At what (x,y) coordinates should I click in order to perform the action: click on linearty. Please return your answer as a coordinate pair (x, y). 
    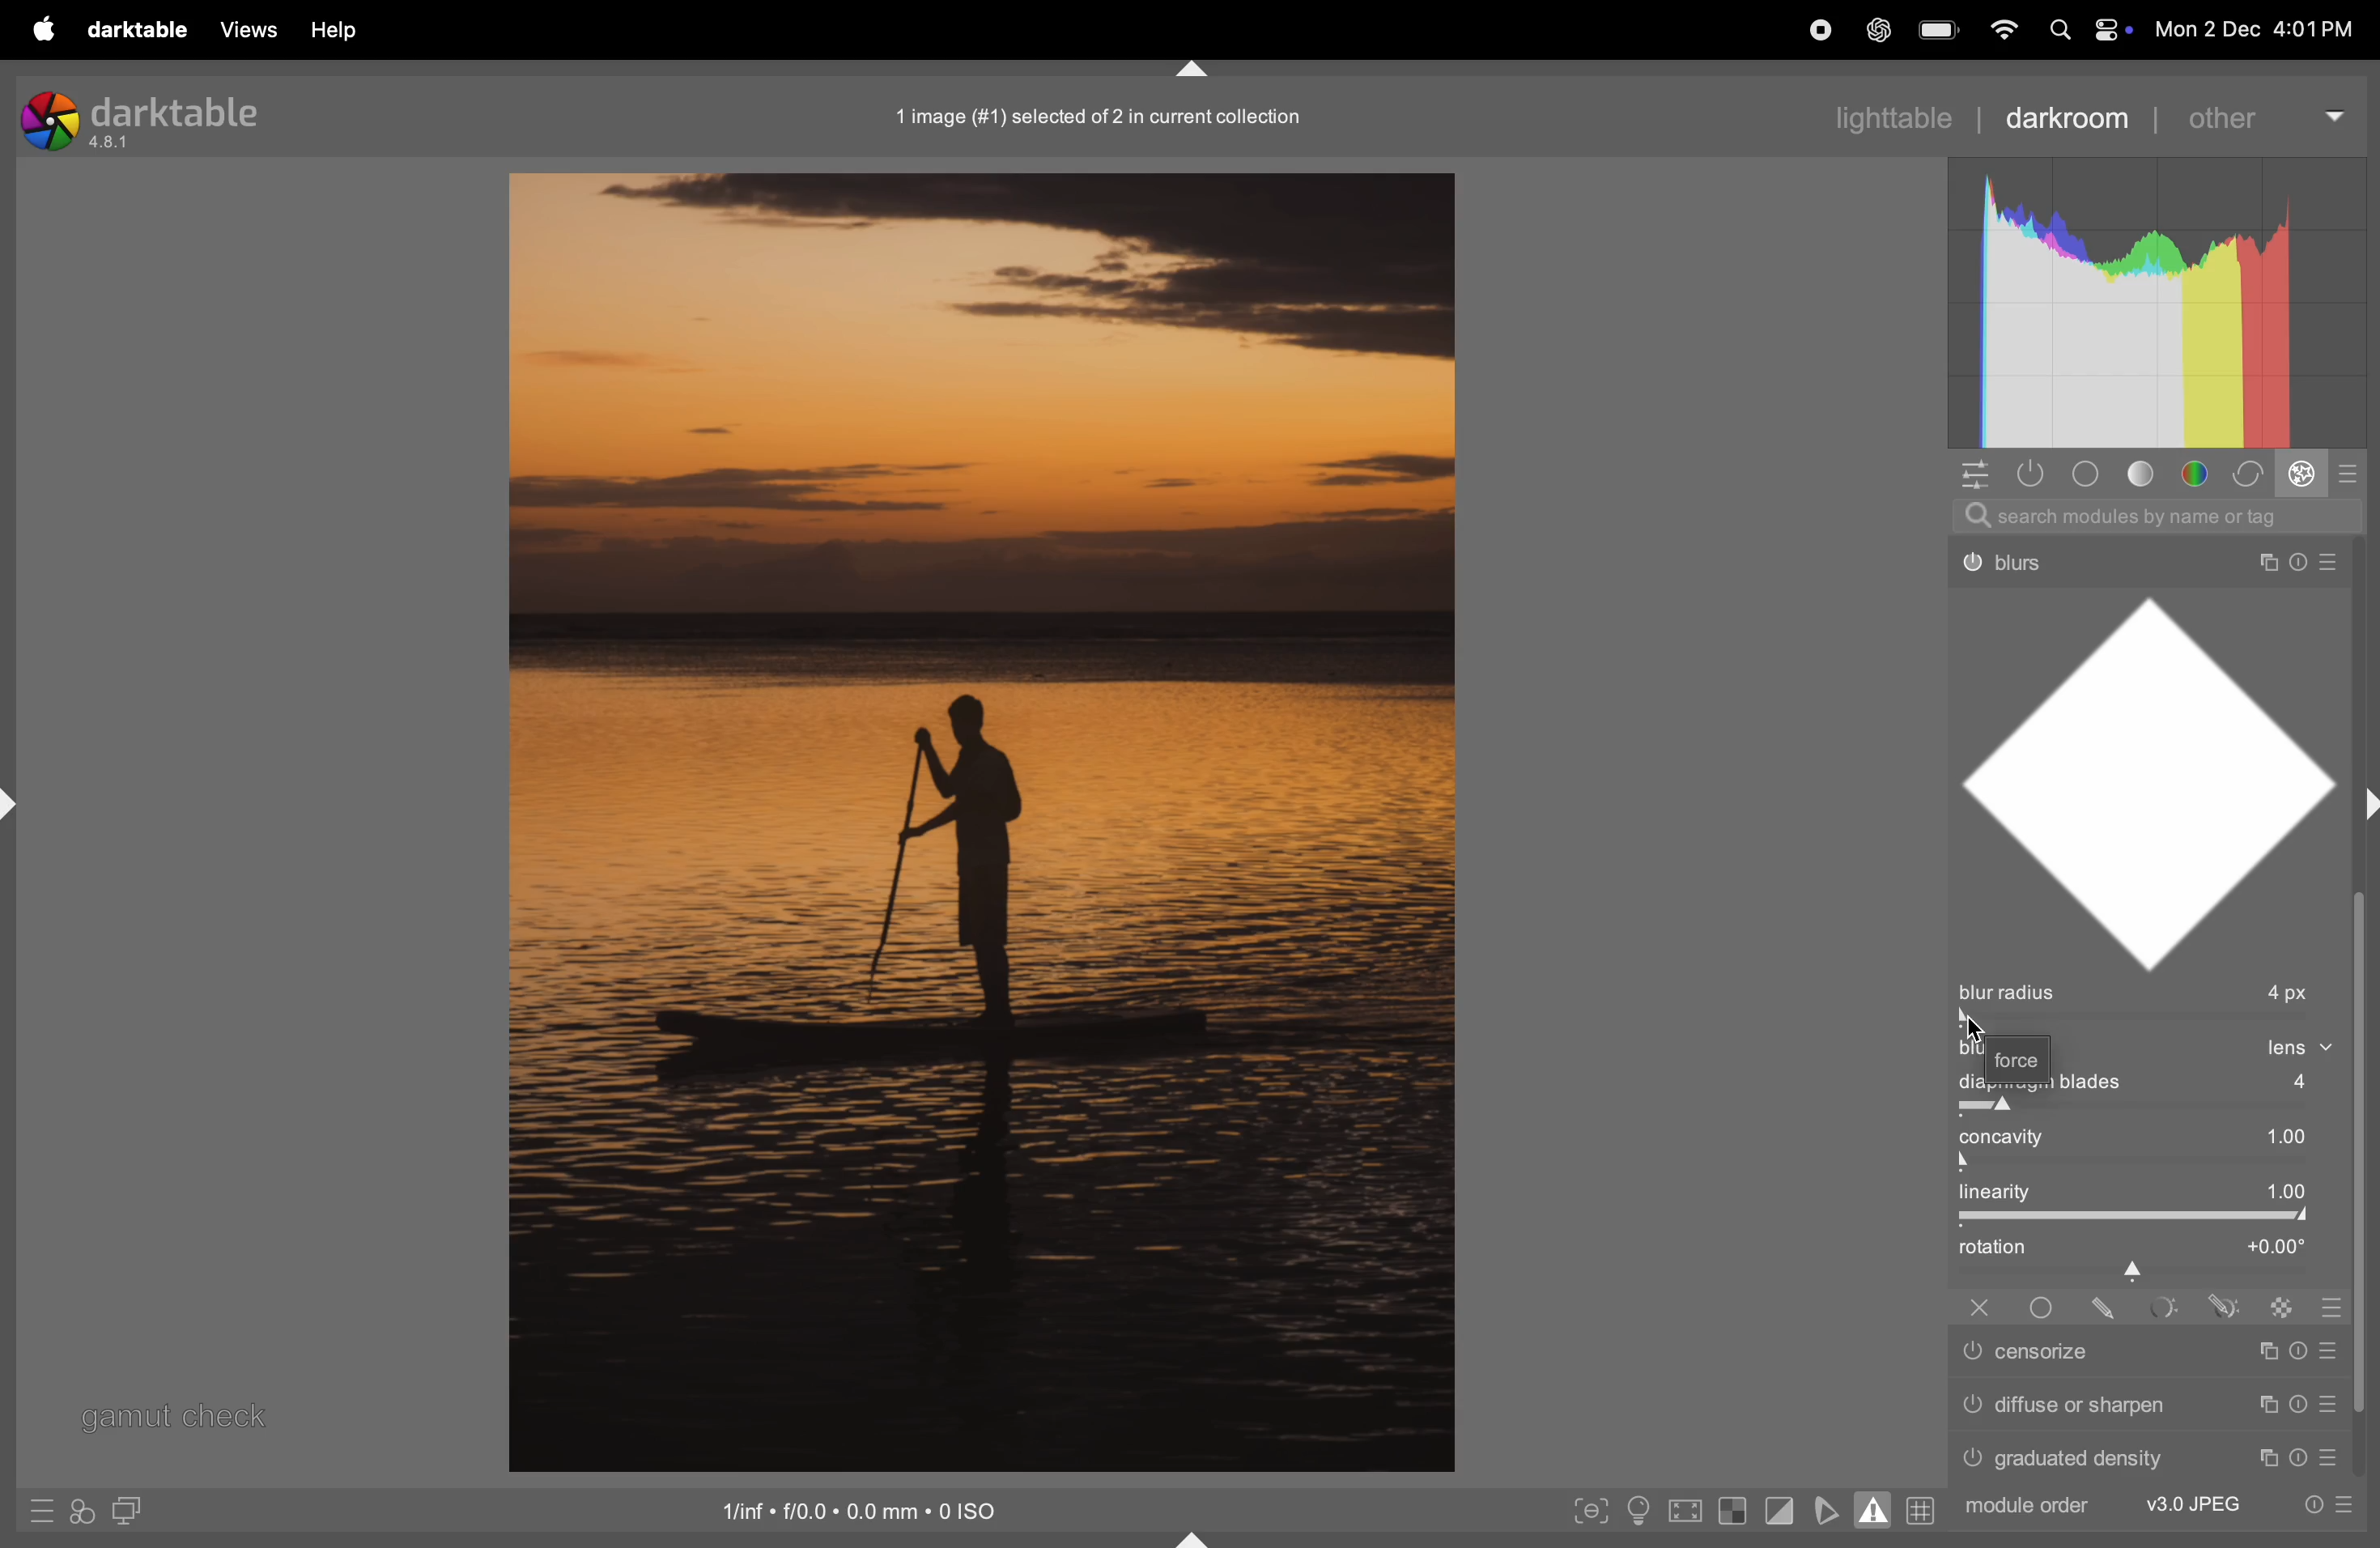
    Looking at the image, I should click on (2148, 1193).